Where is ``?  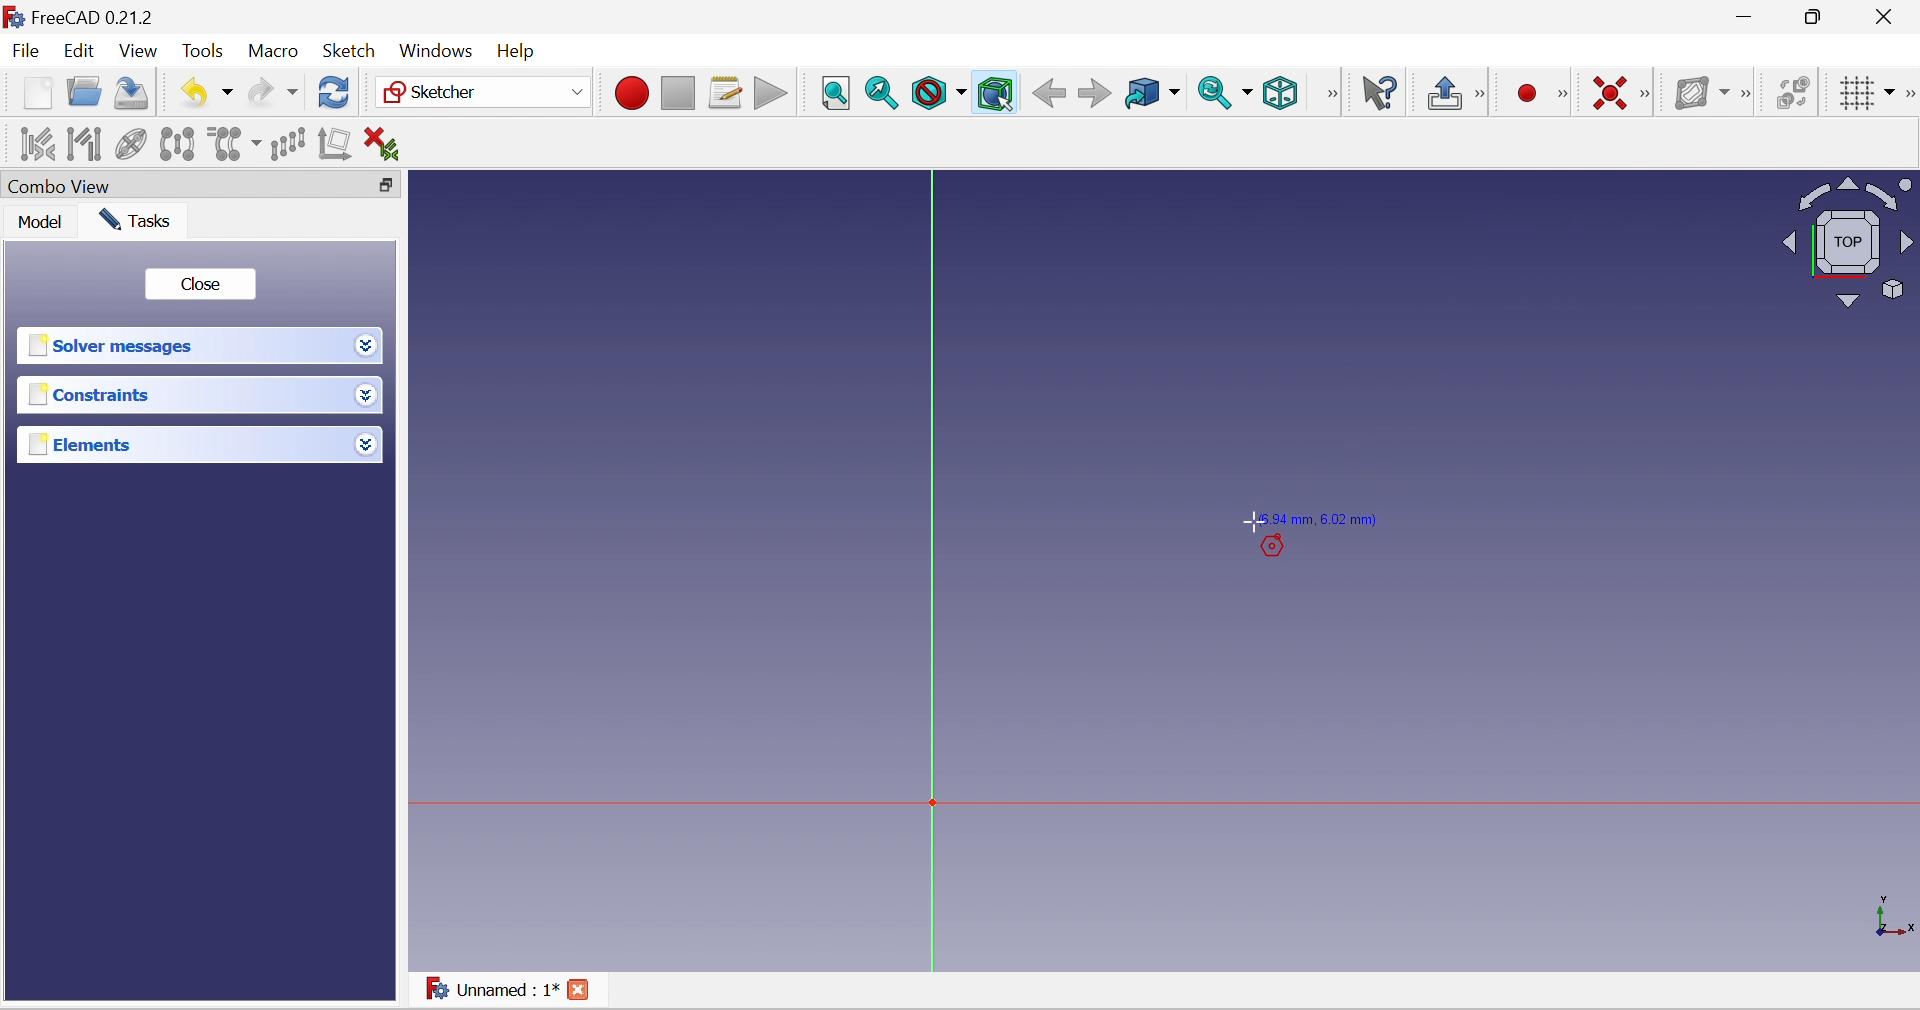  is located at coordinates (521, 52).